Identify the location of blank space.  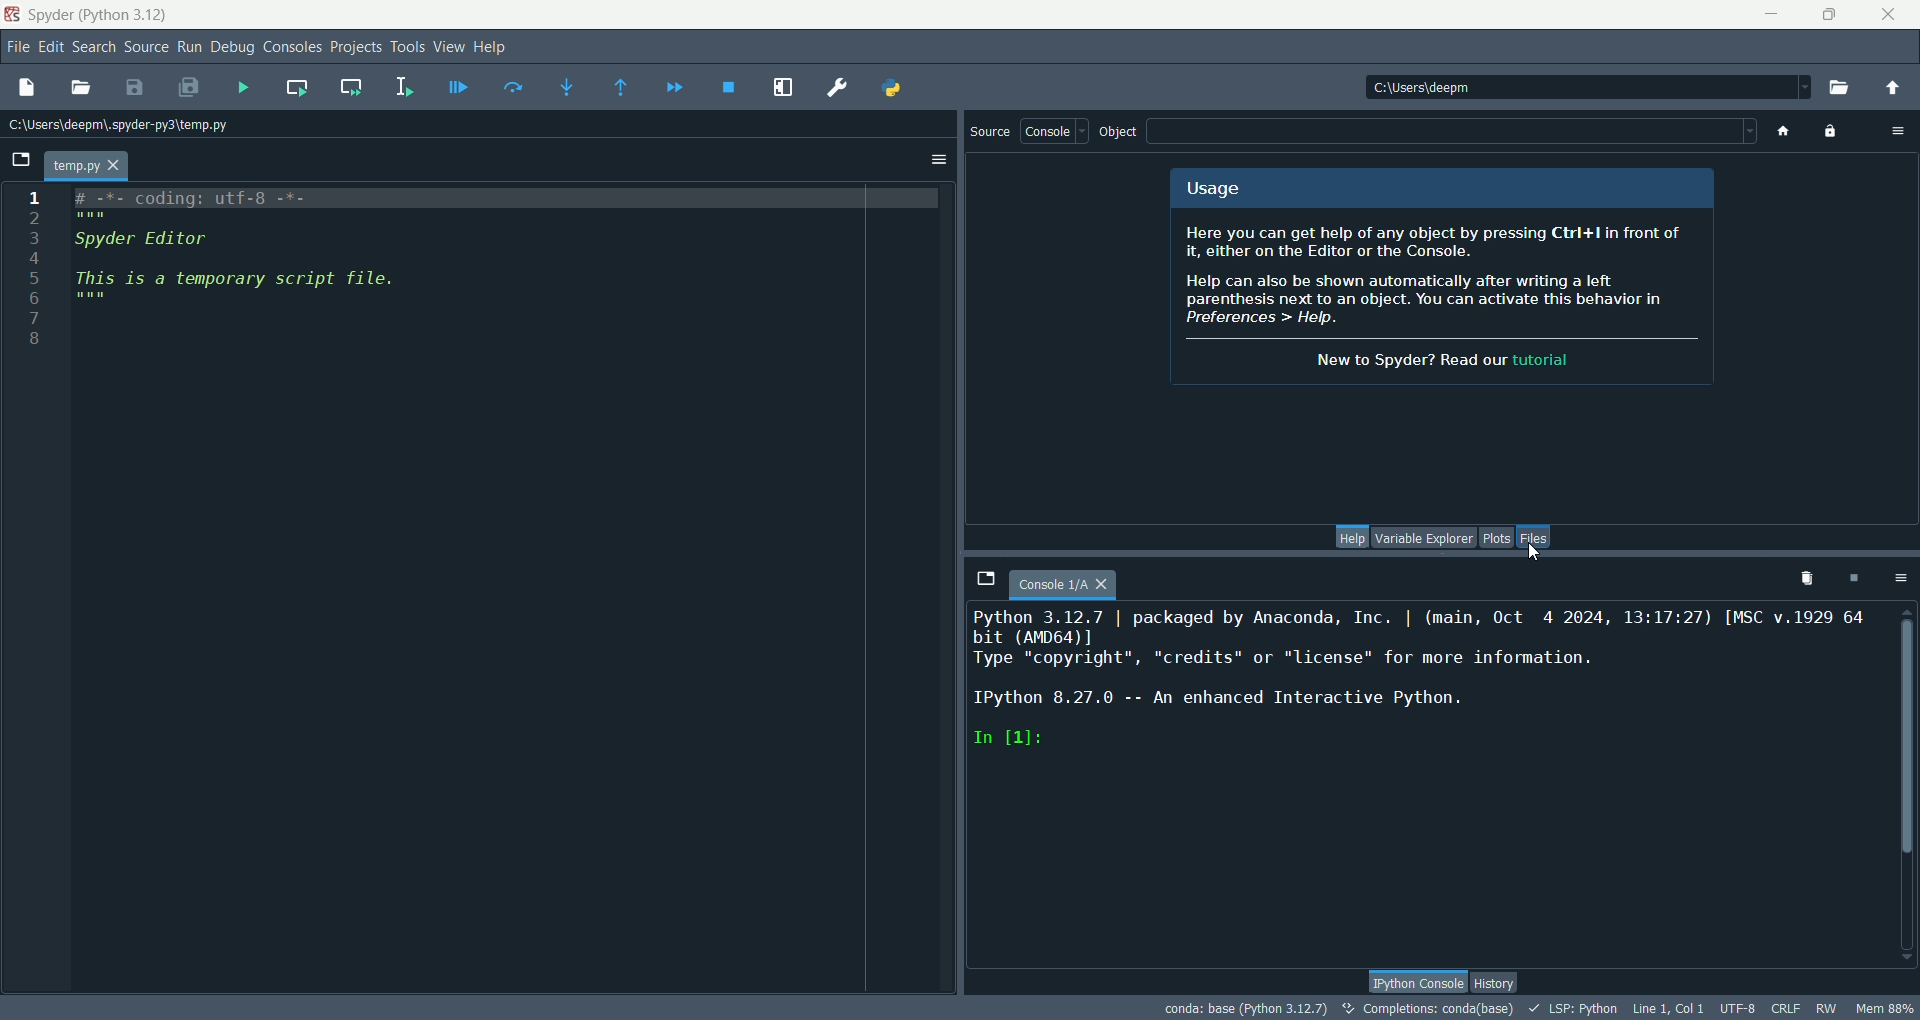
(1457, 133).